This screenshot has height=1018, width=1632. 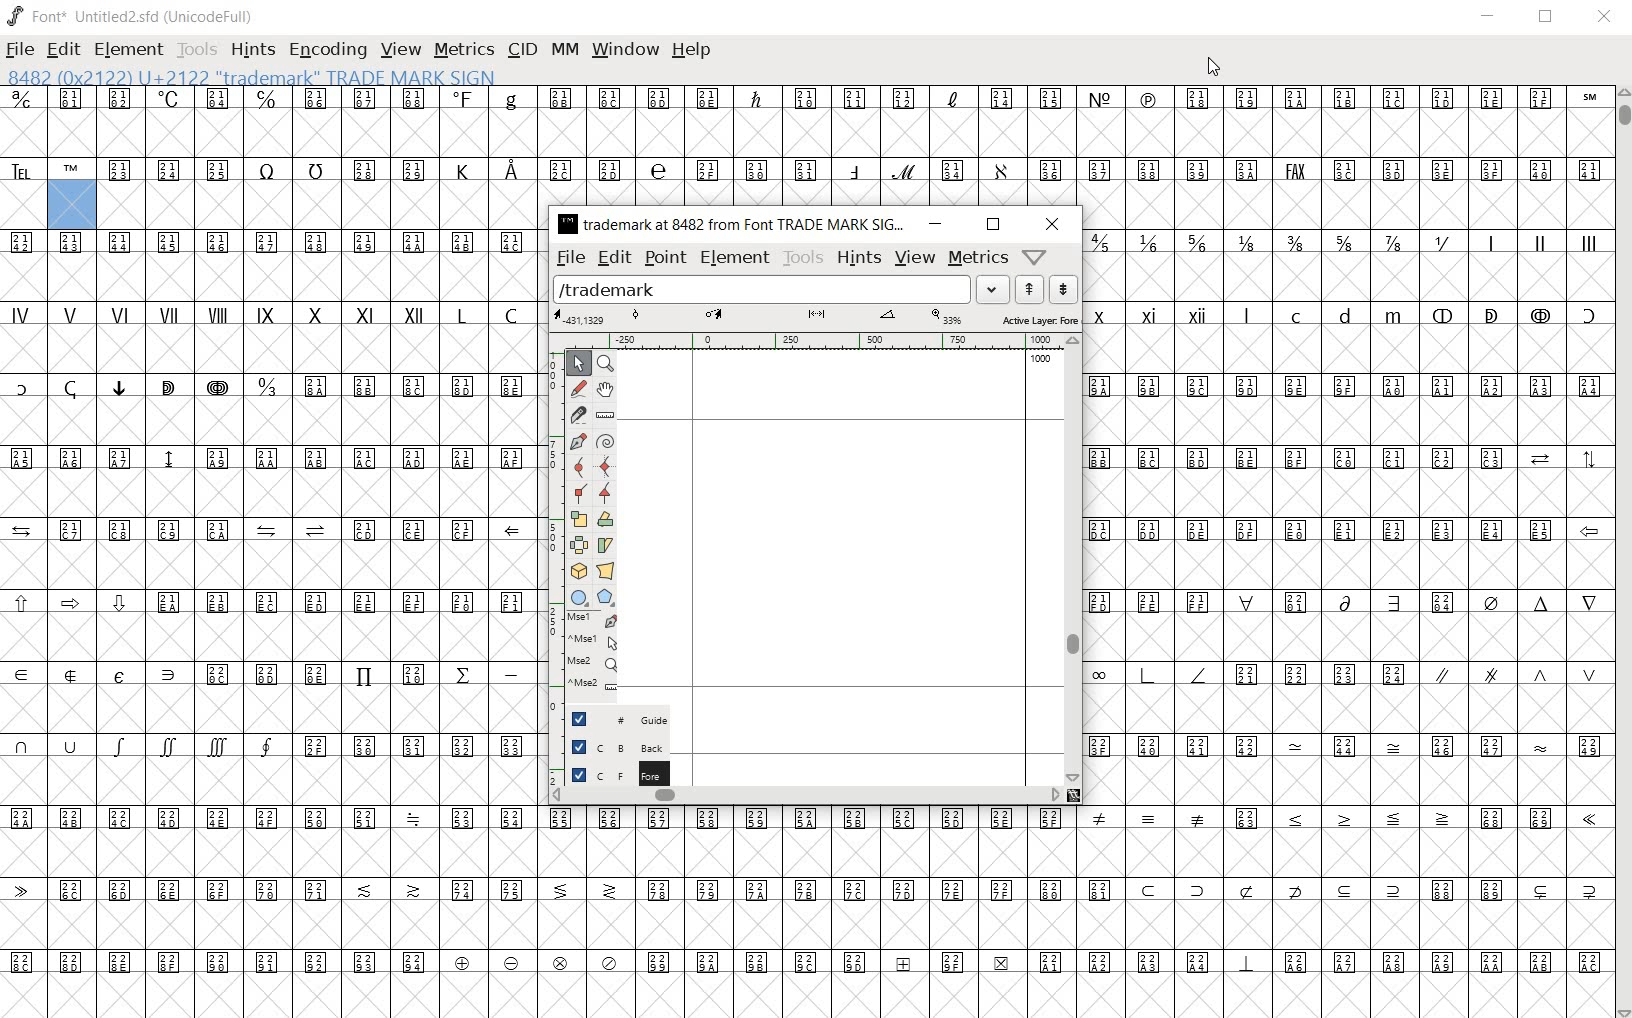 What do you see at coordinates (63, 49) in the screenshot?
I see `EDIT` at bounding box center [63, 49].